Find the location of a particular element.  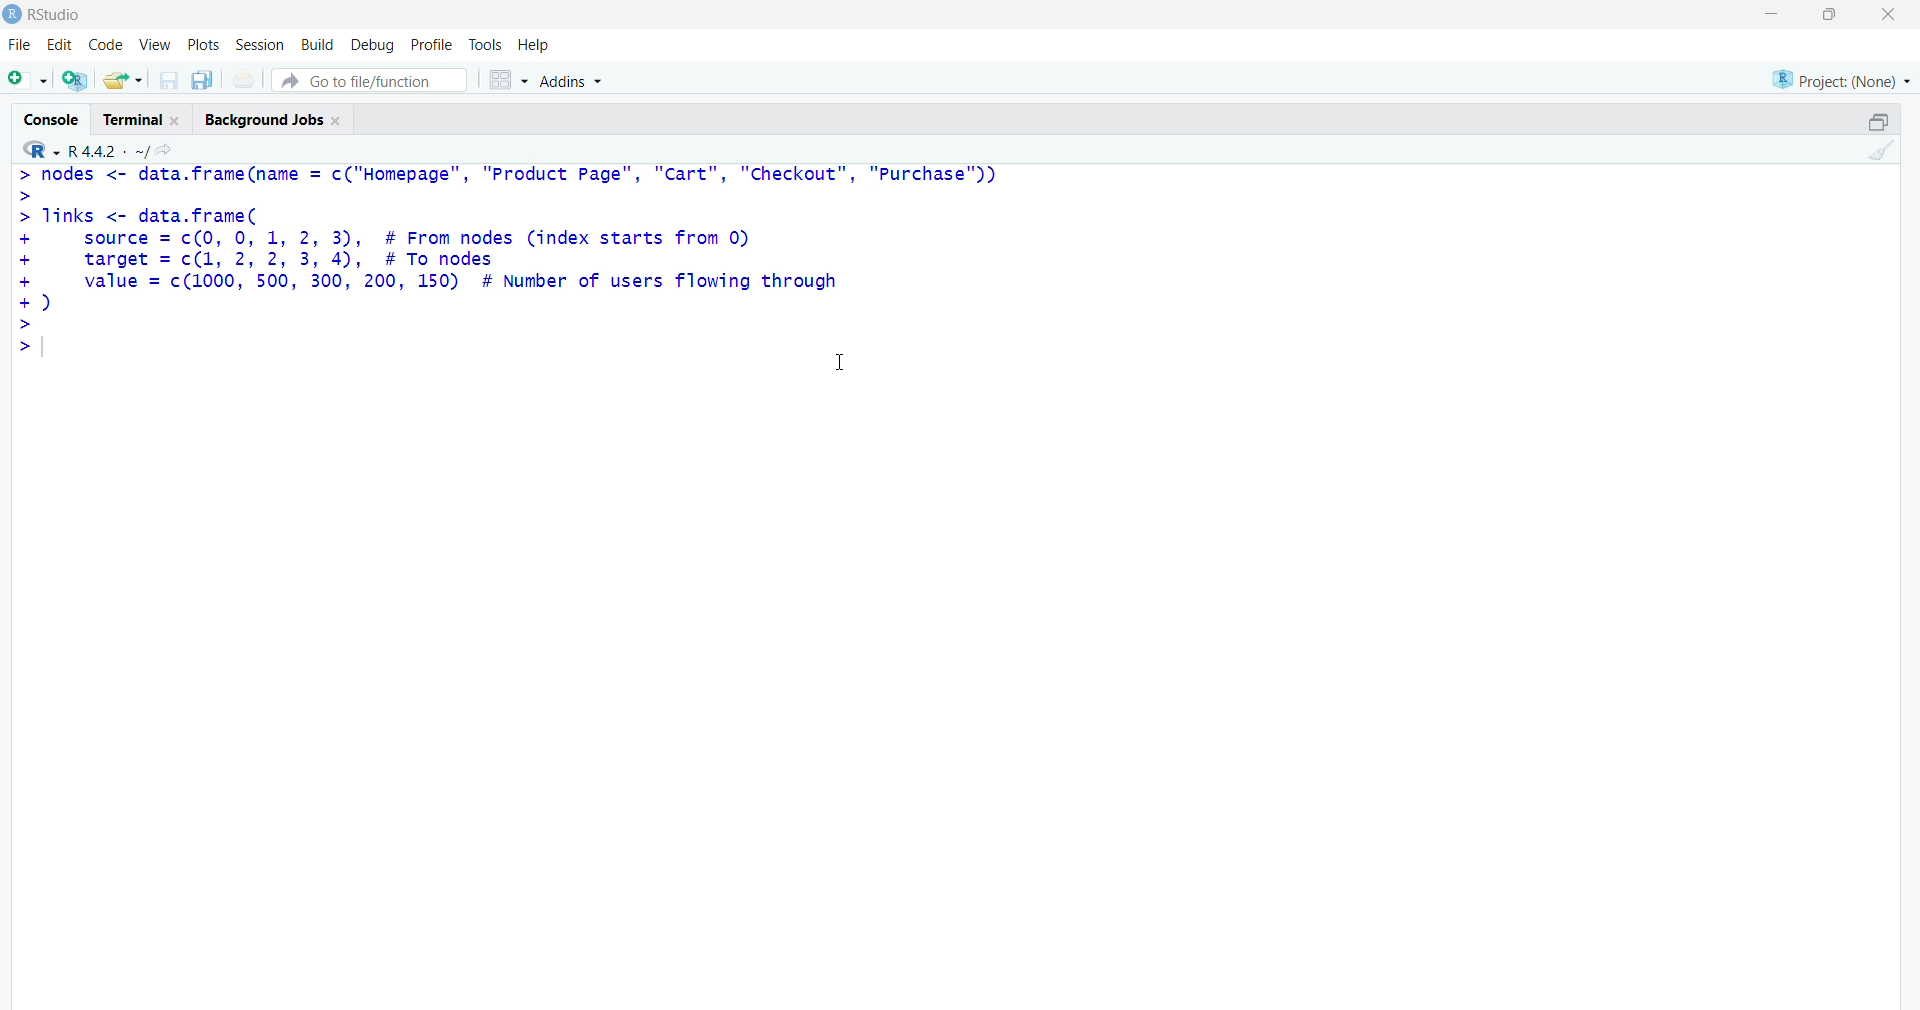

copy is located at coordinates (1864, 118).